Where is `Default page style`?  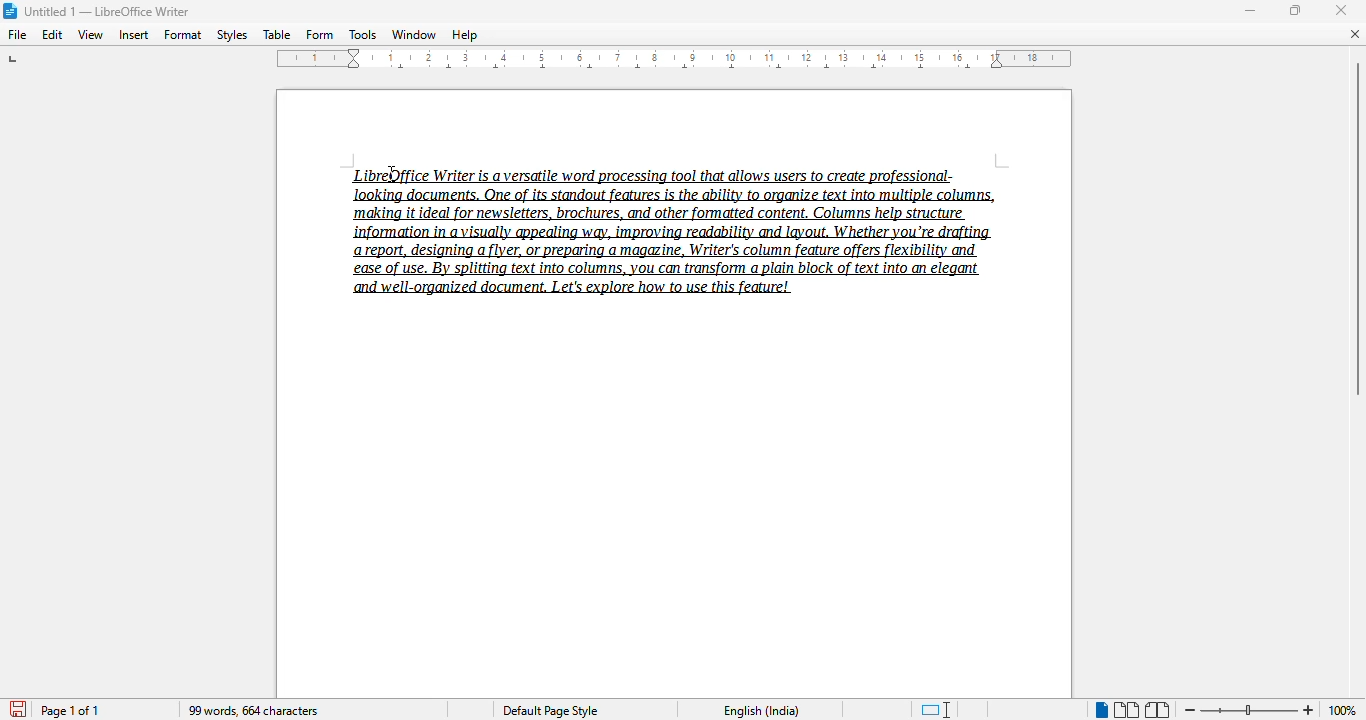
Default page style is located at coordinates (550, 710).